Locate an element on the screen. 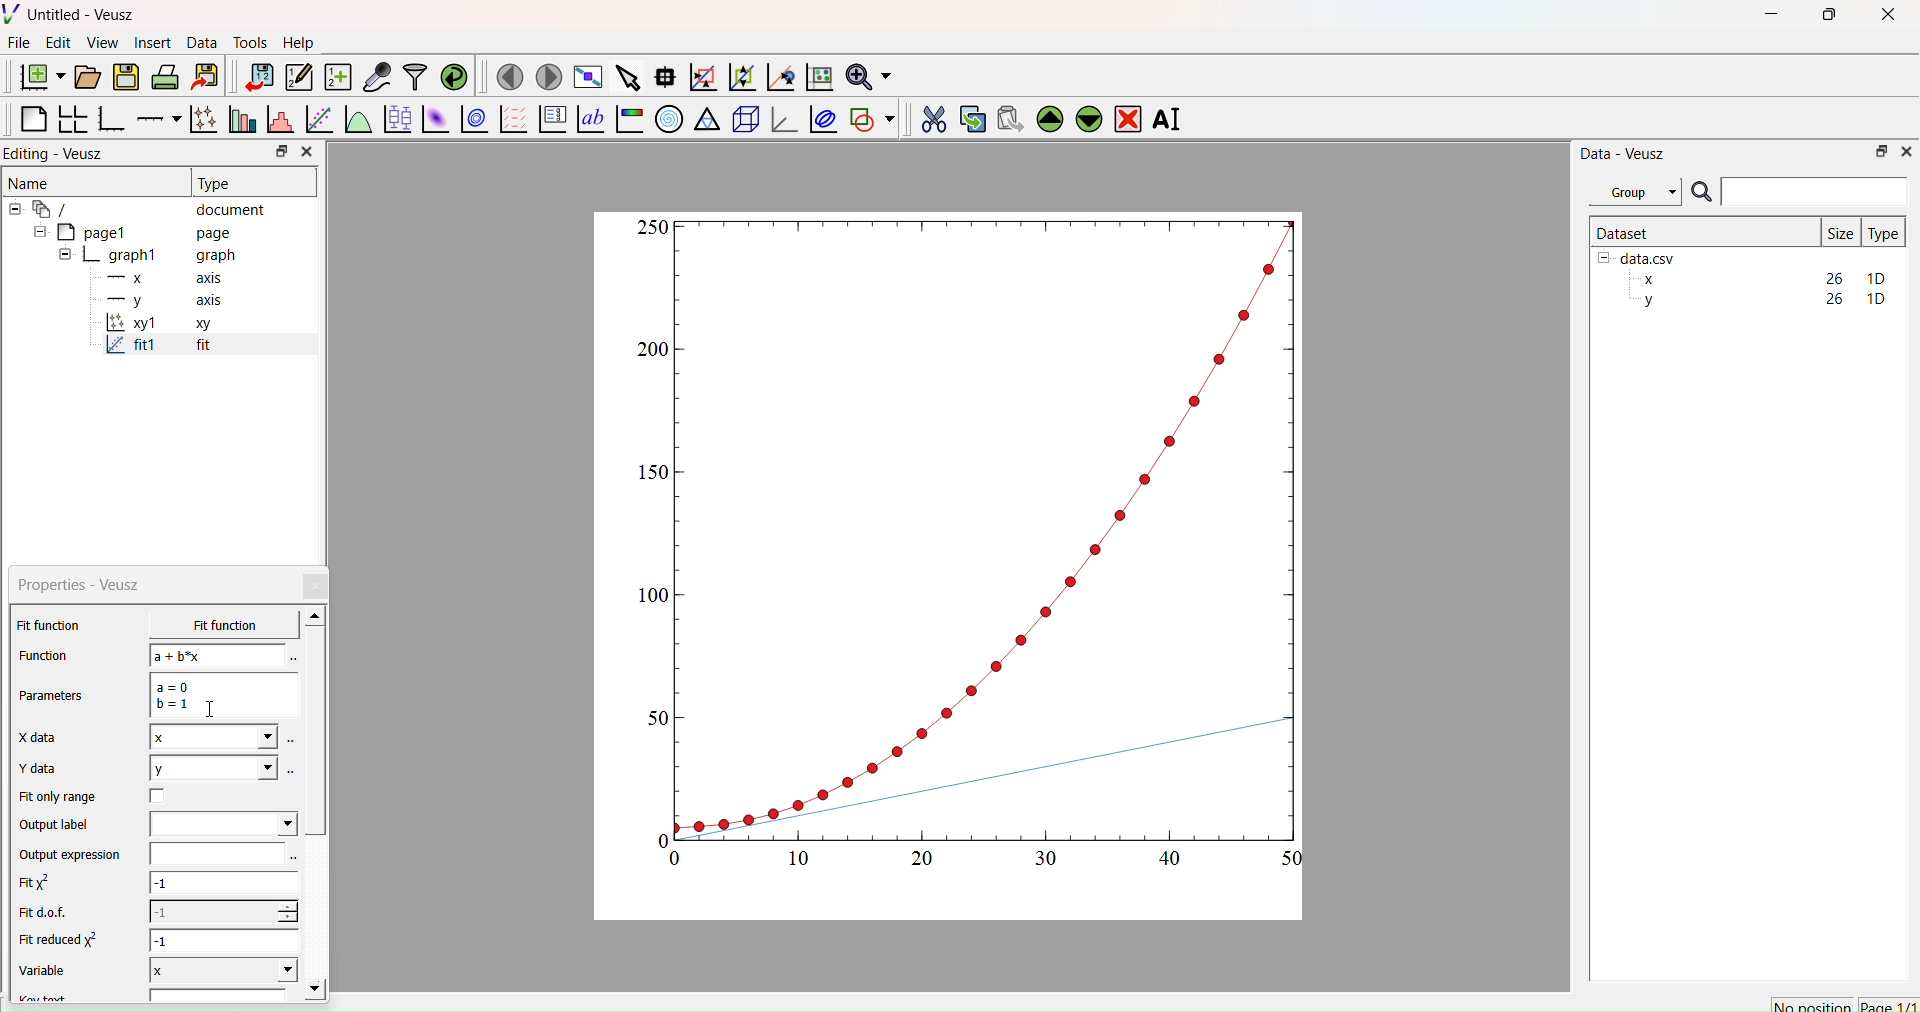  Output label is located at coordinates (56, 827).